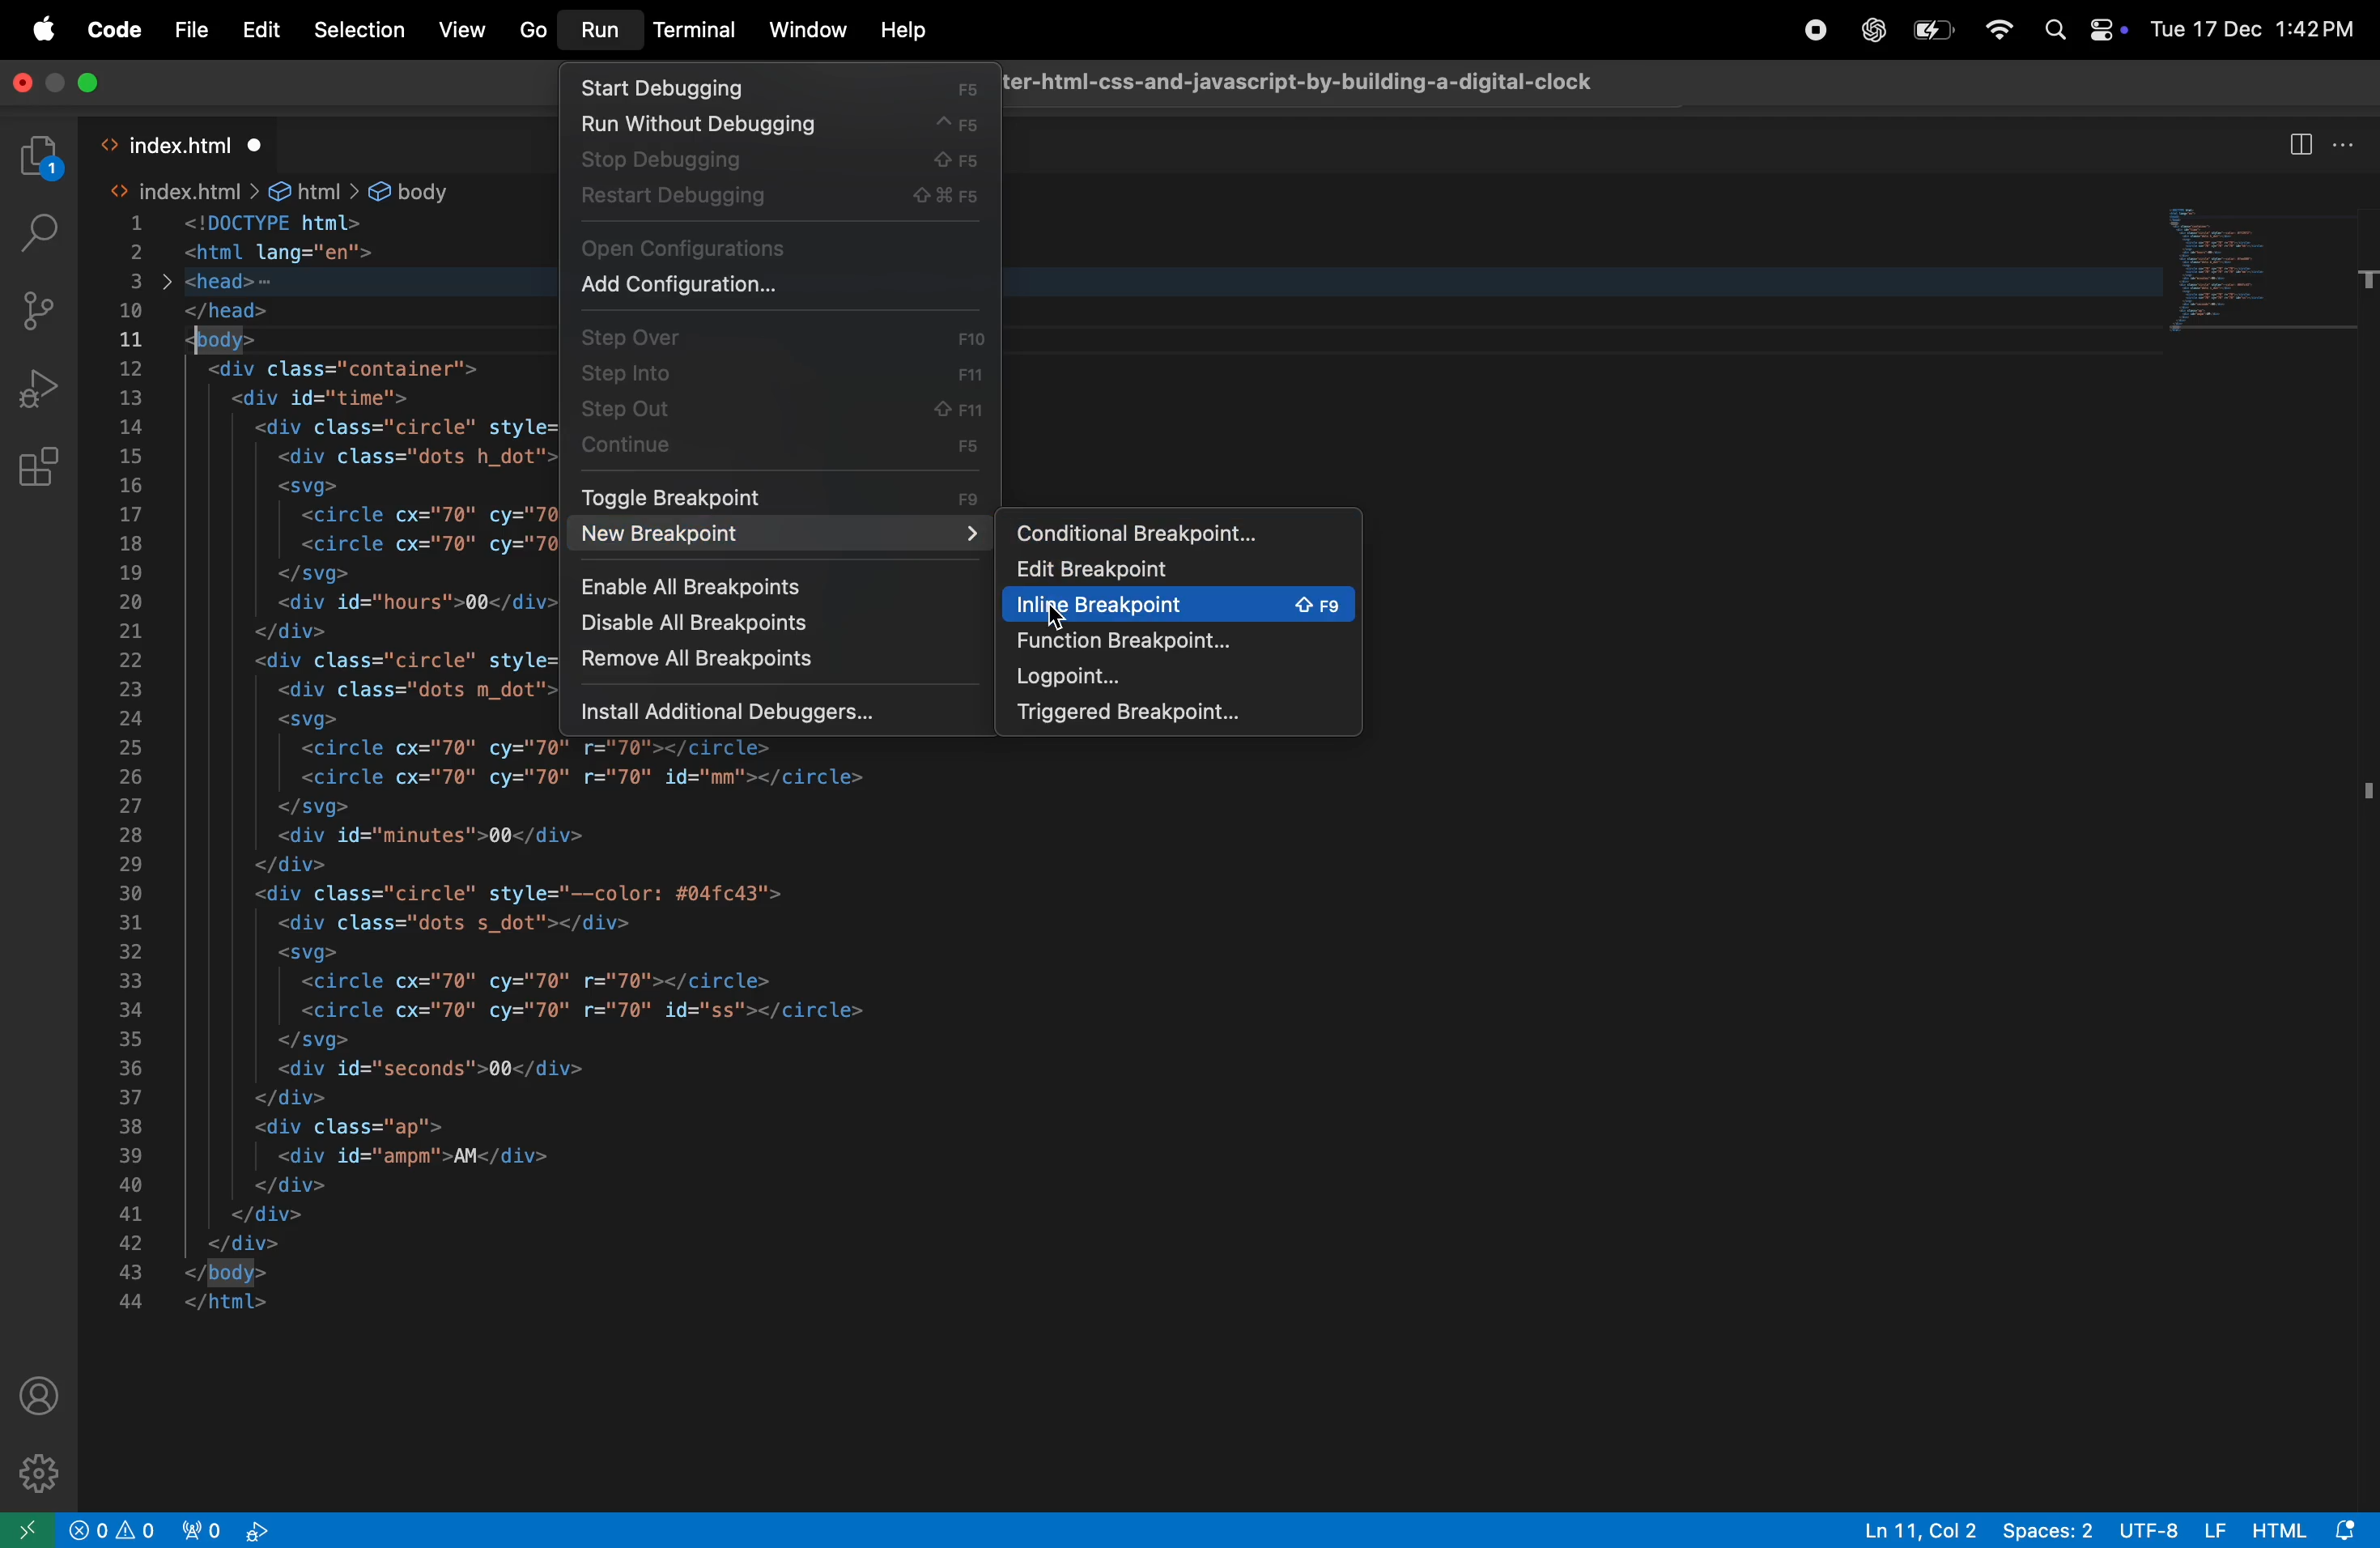 This screenshot has height=1548, width=2380. Describe the element at coordinates (778, 87) in the screenshot. I see `start debugging` at that location.